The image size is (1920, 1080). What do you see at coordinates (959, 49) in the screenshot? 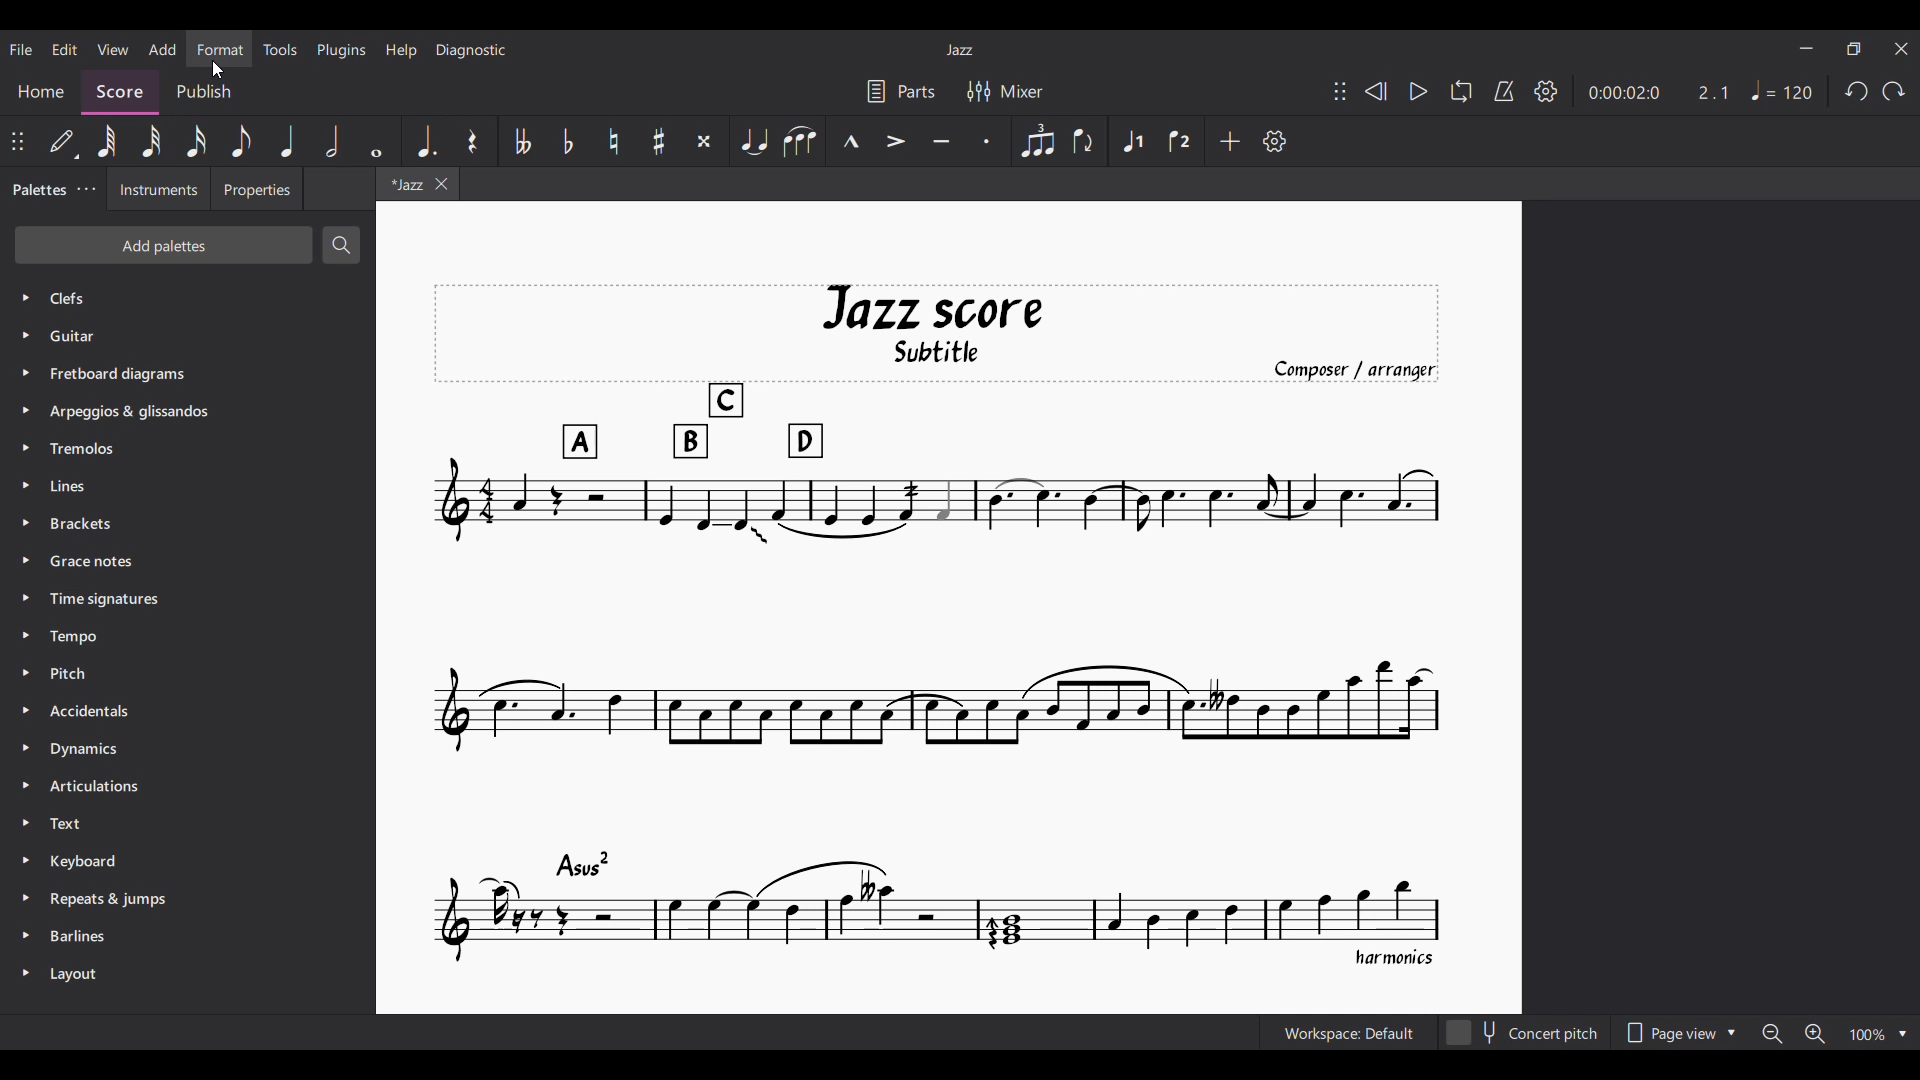
I see `Current score title` at bounding box center [959, 49].